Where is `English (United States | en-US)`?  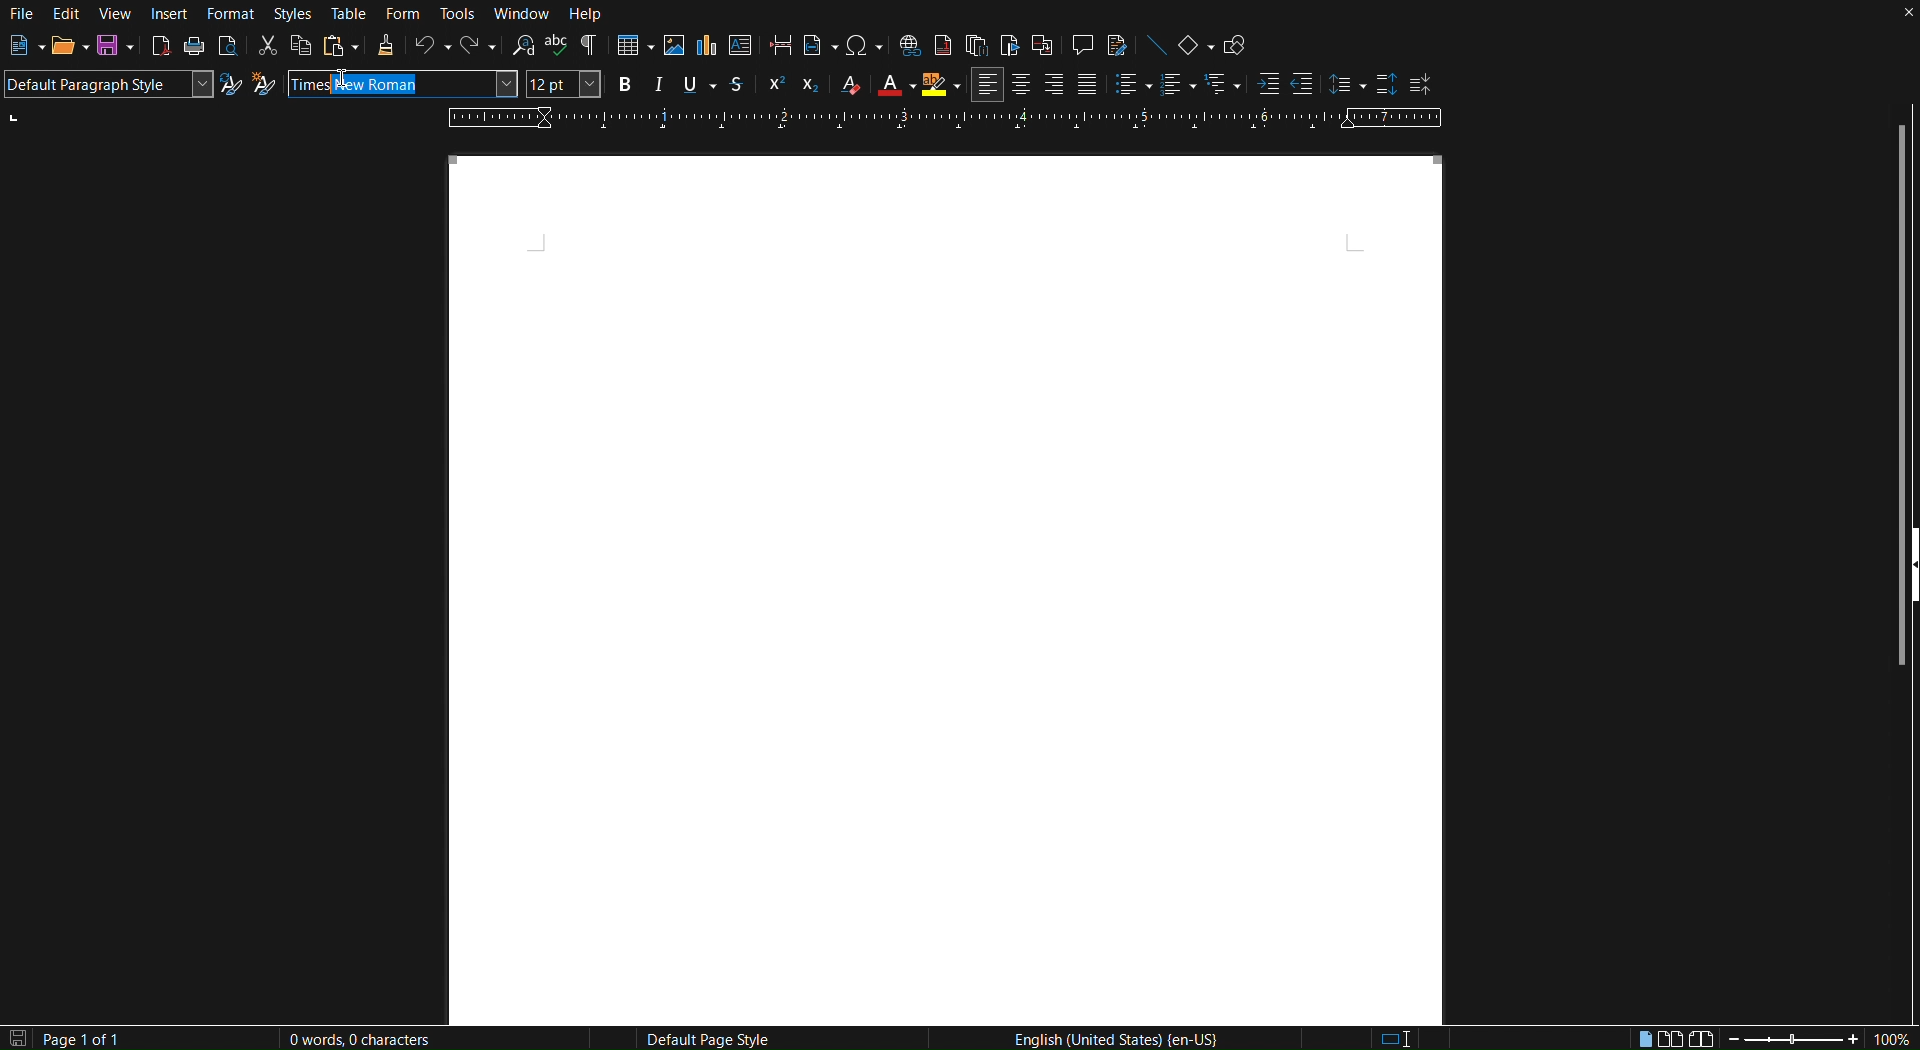 English (United States | en-US) is located at coordinates (1120, 1039).